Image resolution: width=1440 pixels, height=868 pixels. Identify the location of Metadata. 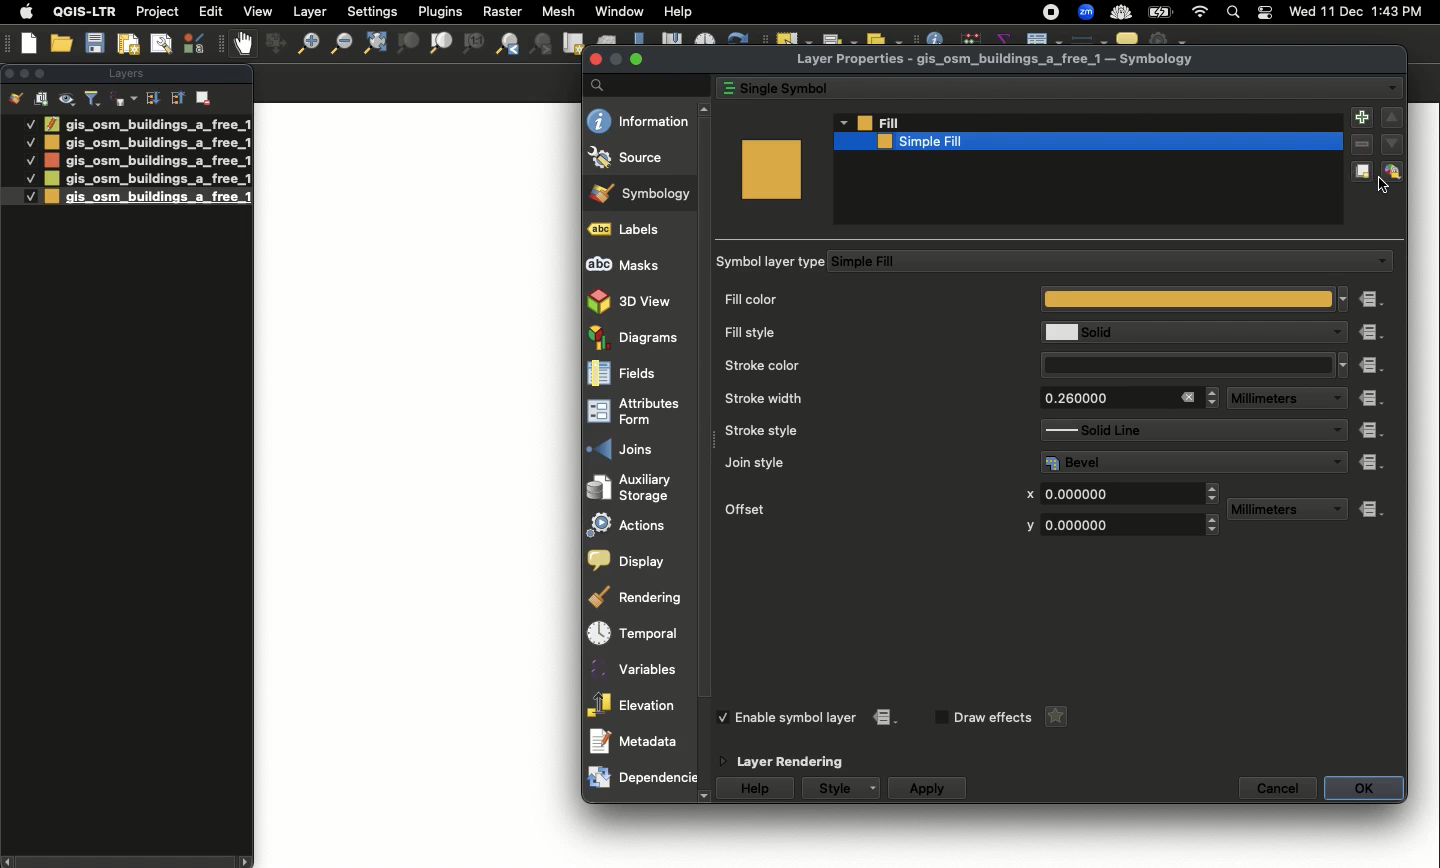
(639, 743).